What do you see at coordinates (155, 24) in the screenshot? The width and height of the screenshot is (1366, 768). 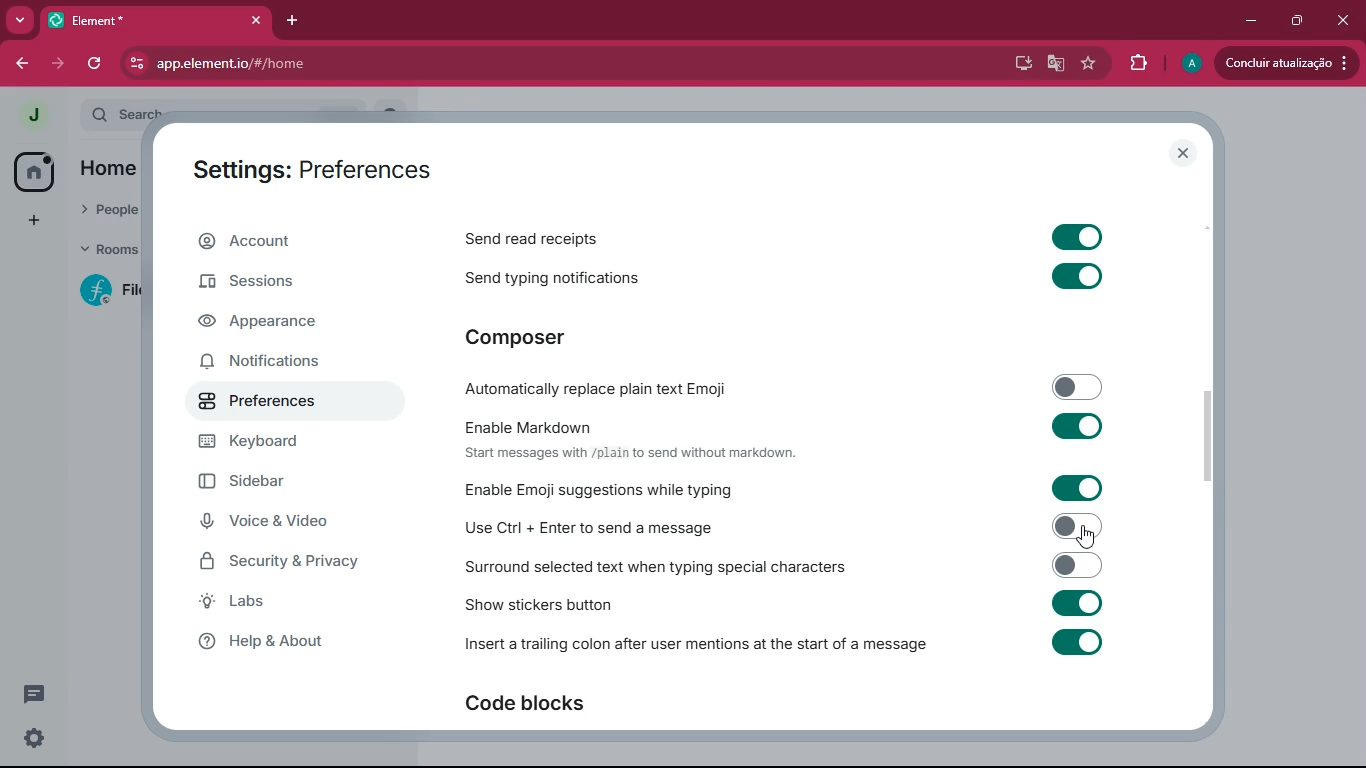 I see `*Element` at bounding box center [155, 24].